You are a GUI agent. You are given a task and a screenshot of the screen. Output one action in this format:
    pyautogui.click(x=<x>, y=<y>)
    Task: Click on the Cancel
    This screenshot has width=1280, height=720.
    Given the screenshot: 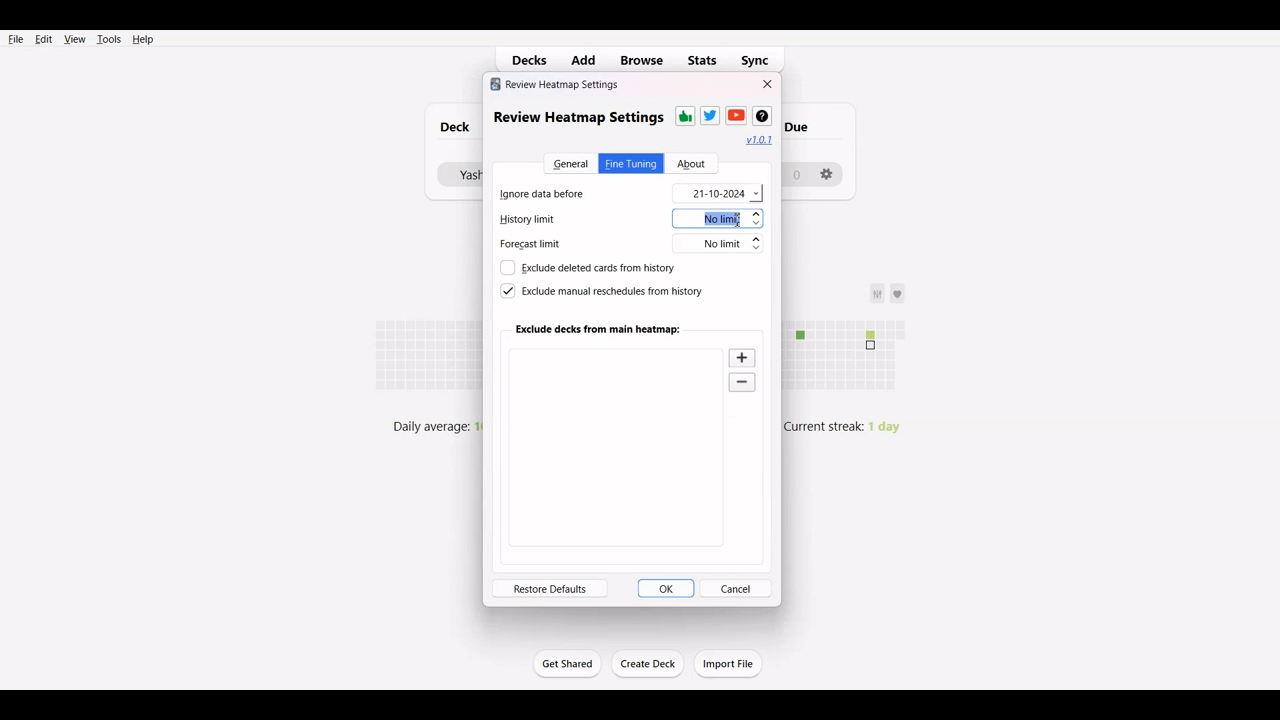 What is the action you would take?
    pyautogui.click(x=736, y=588)
    